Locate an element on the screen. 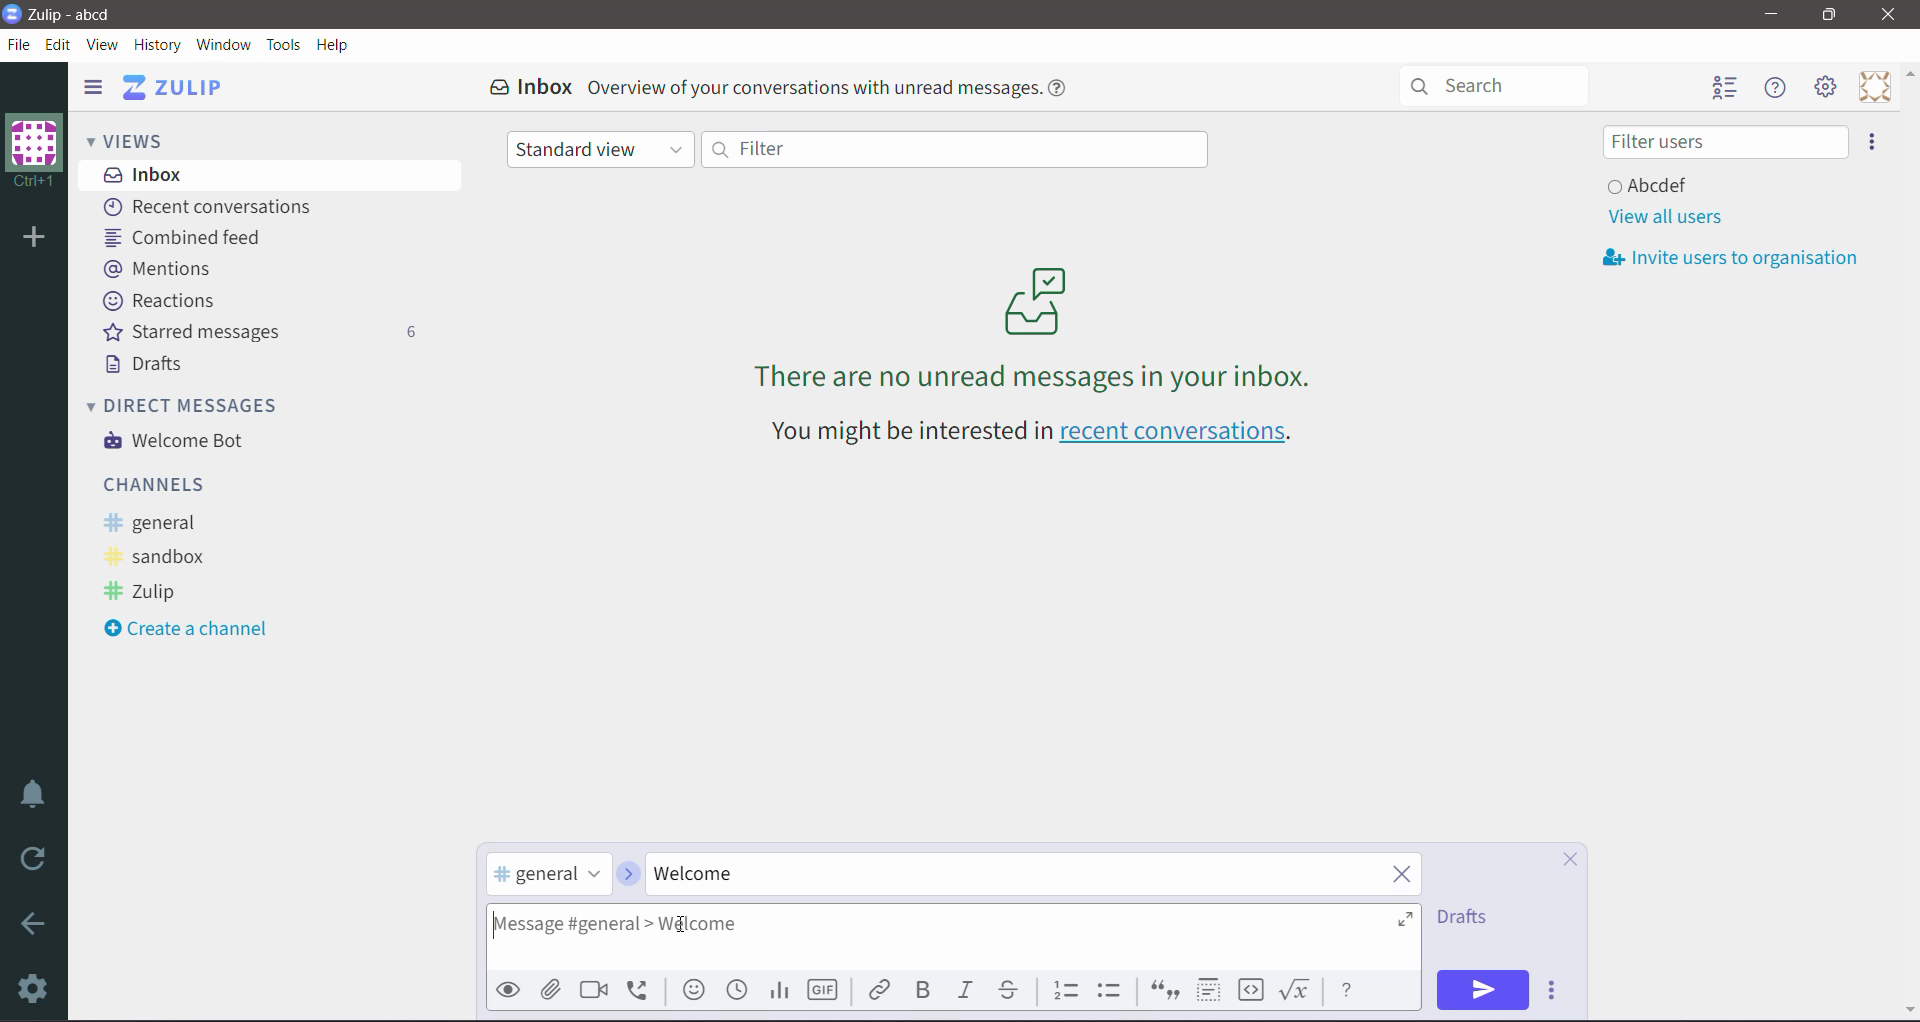 This screenshot has width=1920, height=1022. Filter is located at coordinates (953, 148).